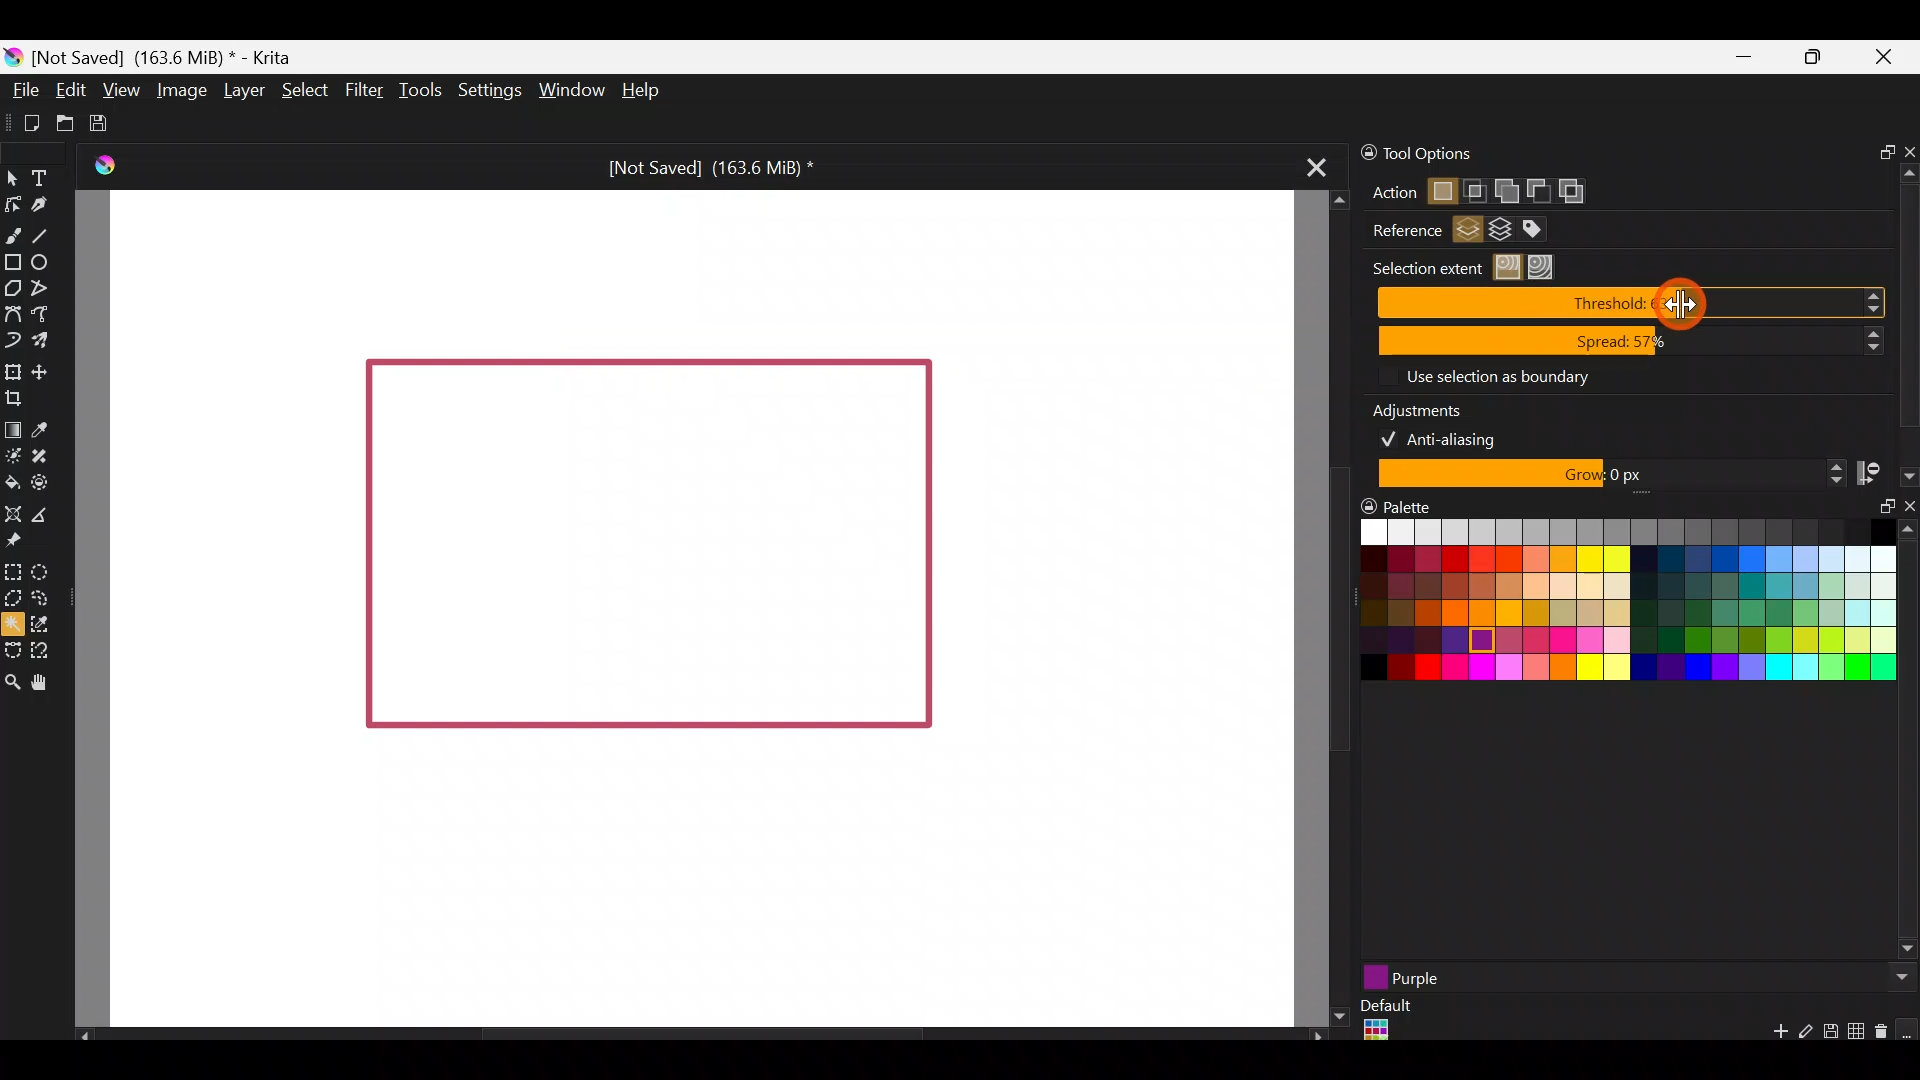 The width and height of the screenshot is (1920, 1080). Describe the element at coordinates (13, 512) in the screenshot. I see `Assistant tool` at that location.